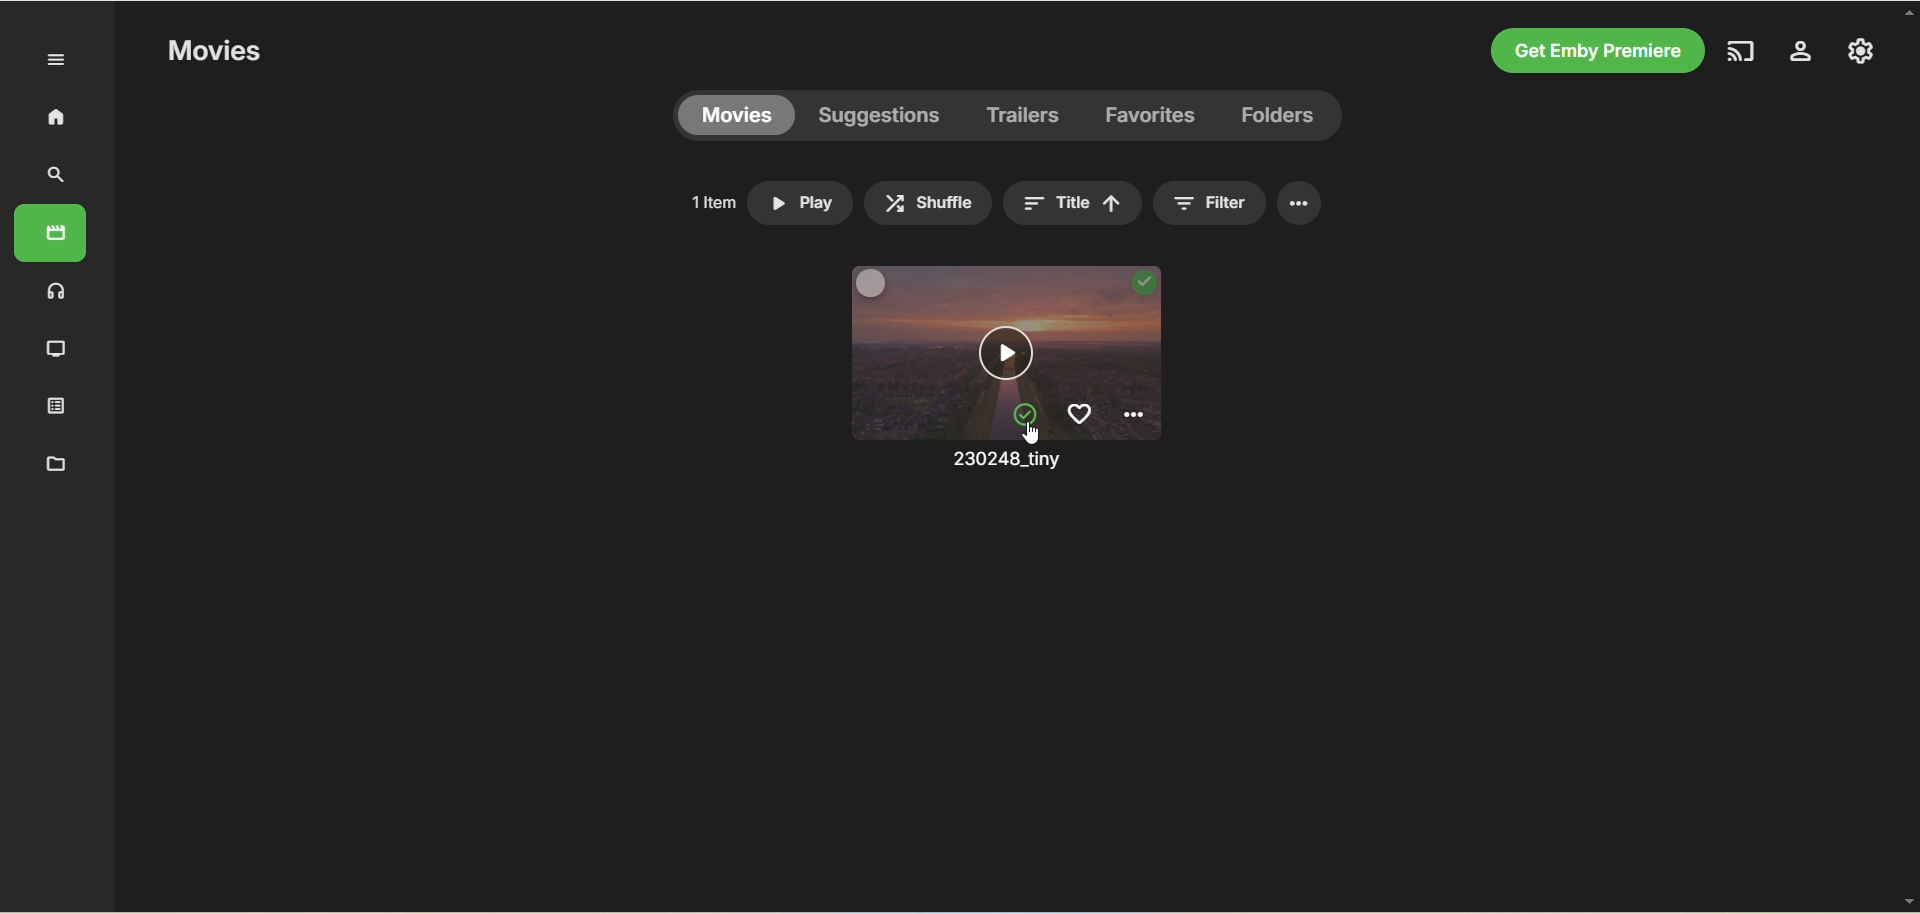 The height and width of the screenshot is (914, 1920). I want to click on mark unplayed, so click(1022, 413).